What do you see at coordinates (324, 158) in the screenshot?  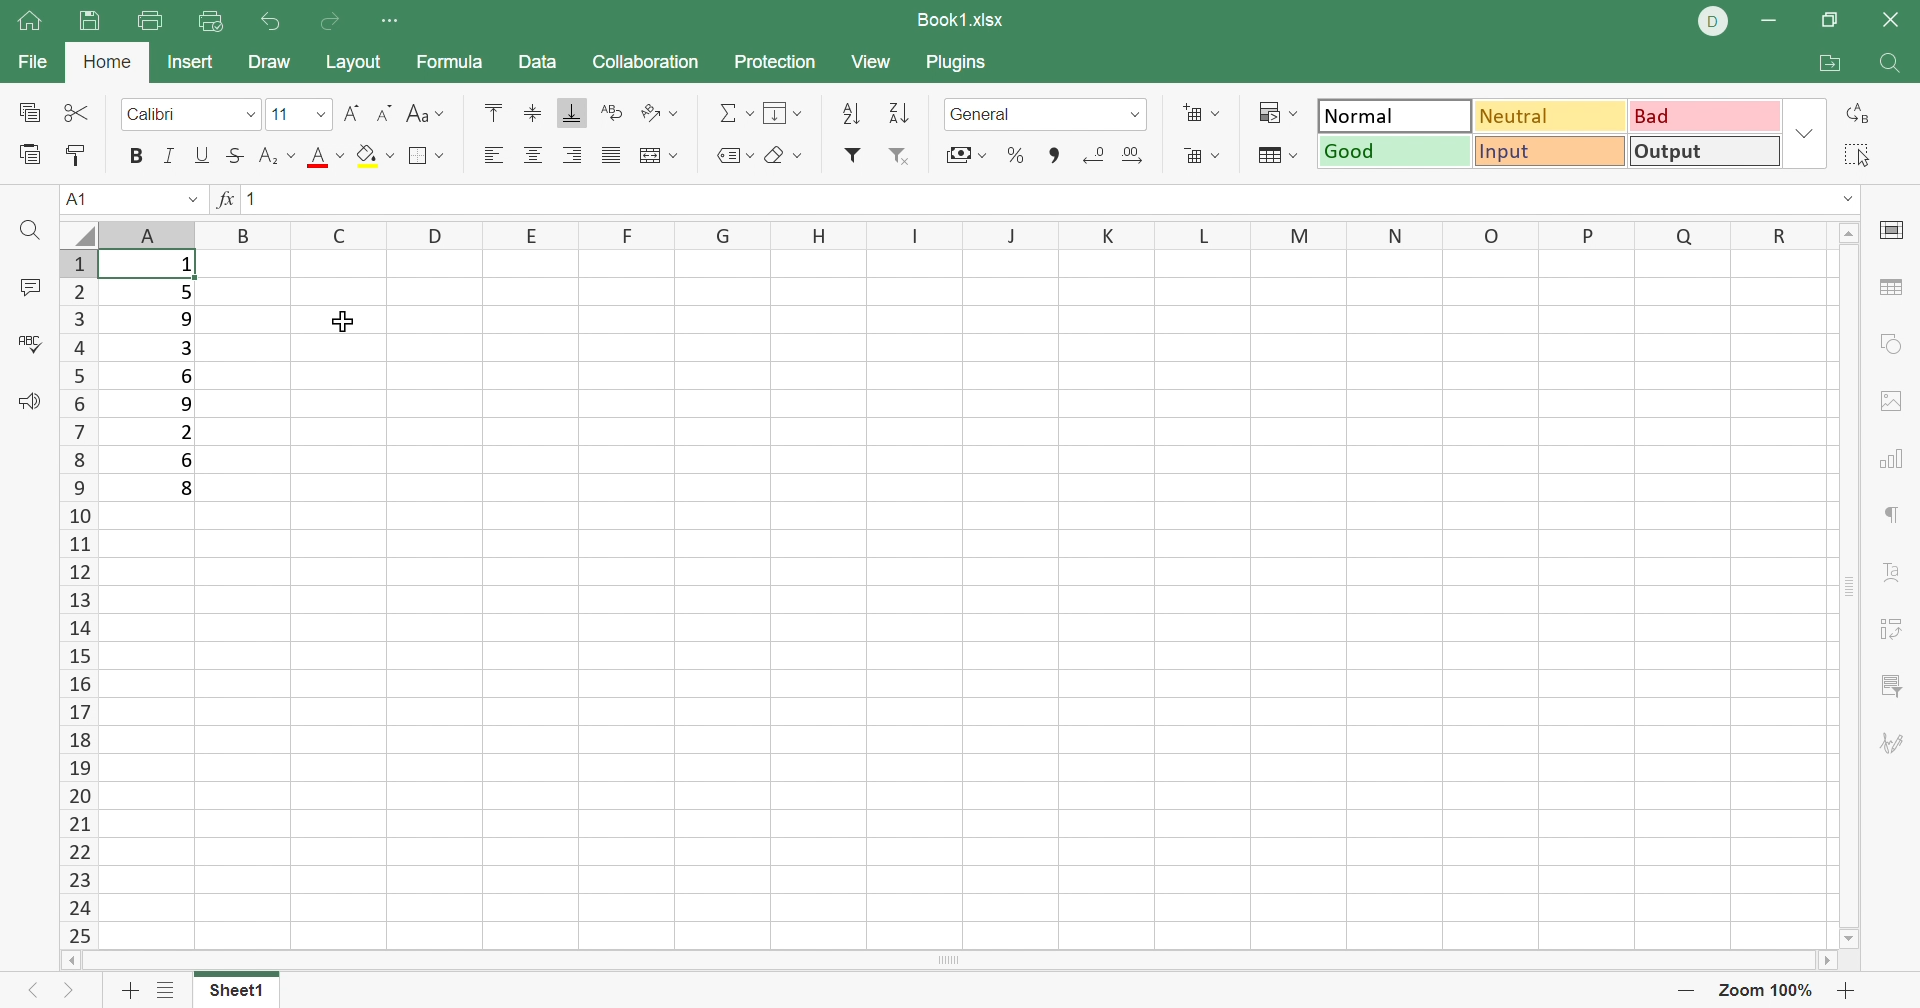 I see `Align top` at bounding box center [324, 158].